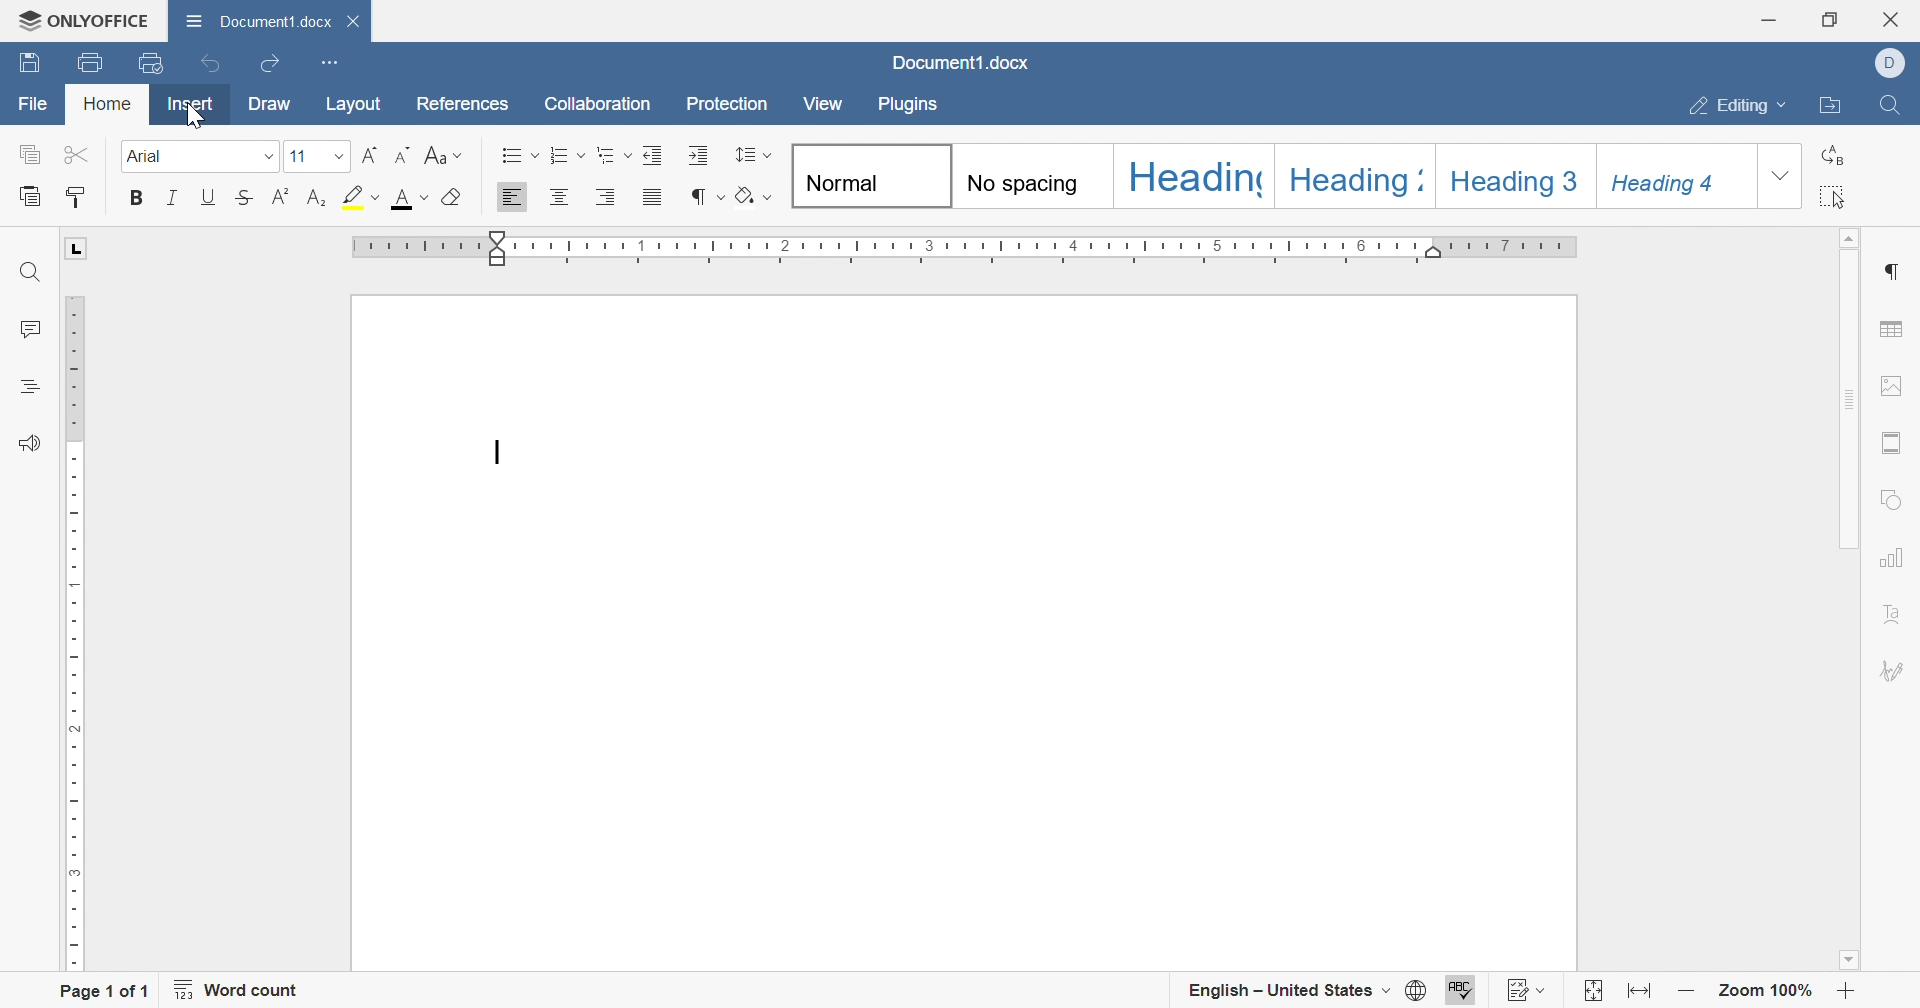 The height and width of the screenshot is (1008, 1920). Describe the element at coordinates (1778, 180) in the screenshot. I see `Drop down` at that location.